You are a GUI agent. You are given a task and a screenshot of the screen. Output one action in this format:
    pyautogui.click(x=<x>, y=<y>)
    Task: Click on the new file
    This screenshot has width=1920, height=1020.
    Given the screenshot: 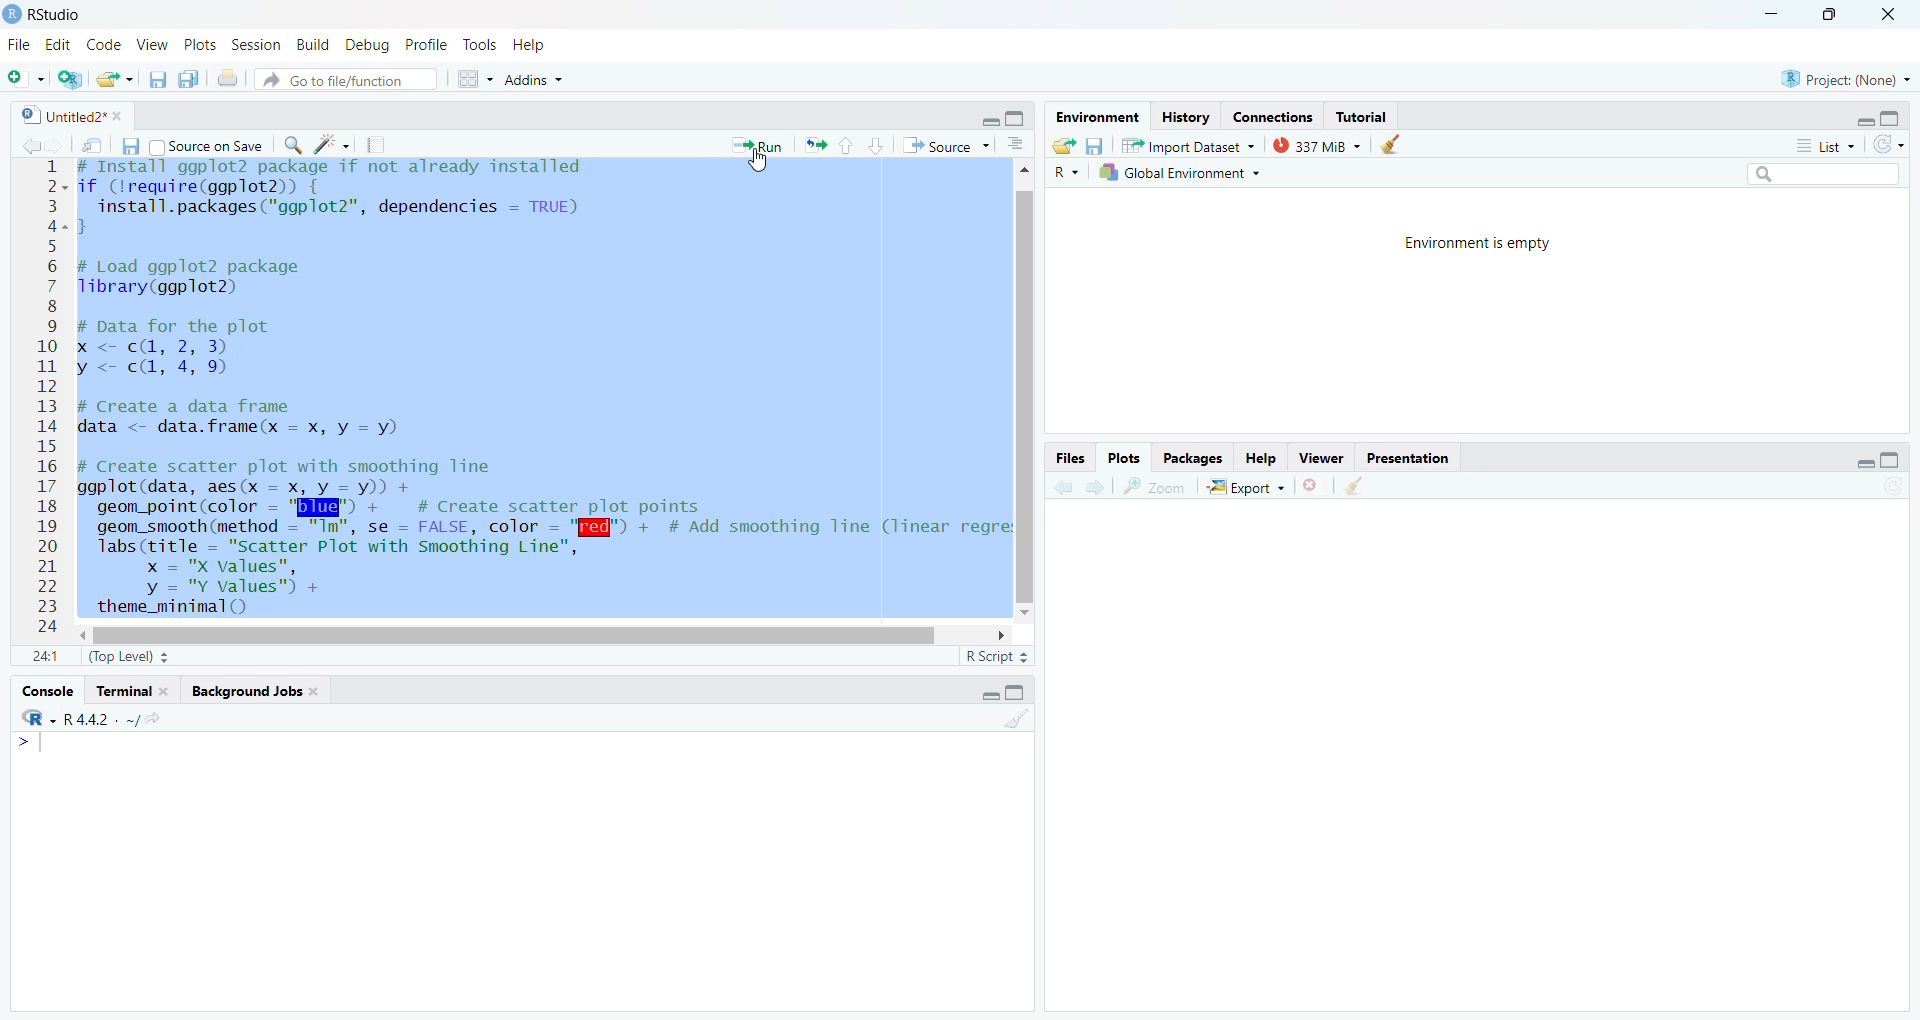 What is the action you would take?
    pyautogui.click(x=25, y=76)
    